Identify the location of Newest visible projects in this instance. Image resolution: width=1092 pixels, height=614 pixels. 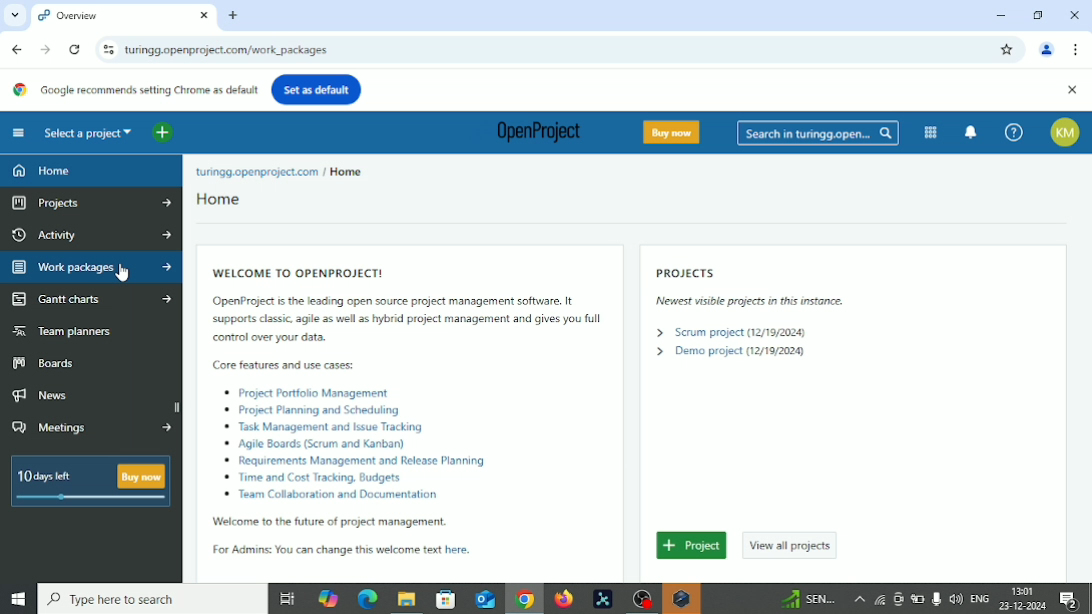
(737, 300).